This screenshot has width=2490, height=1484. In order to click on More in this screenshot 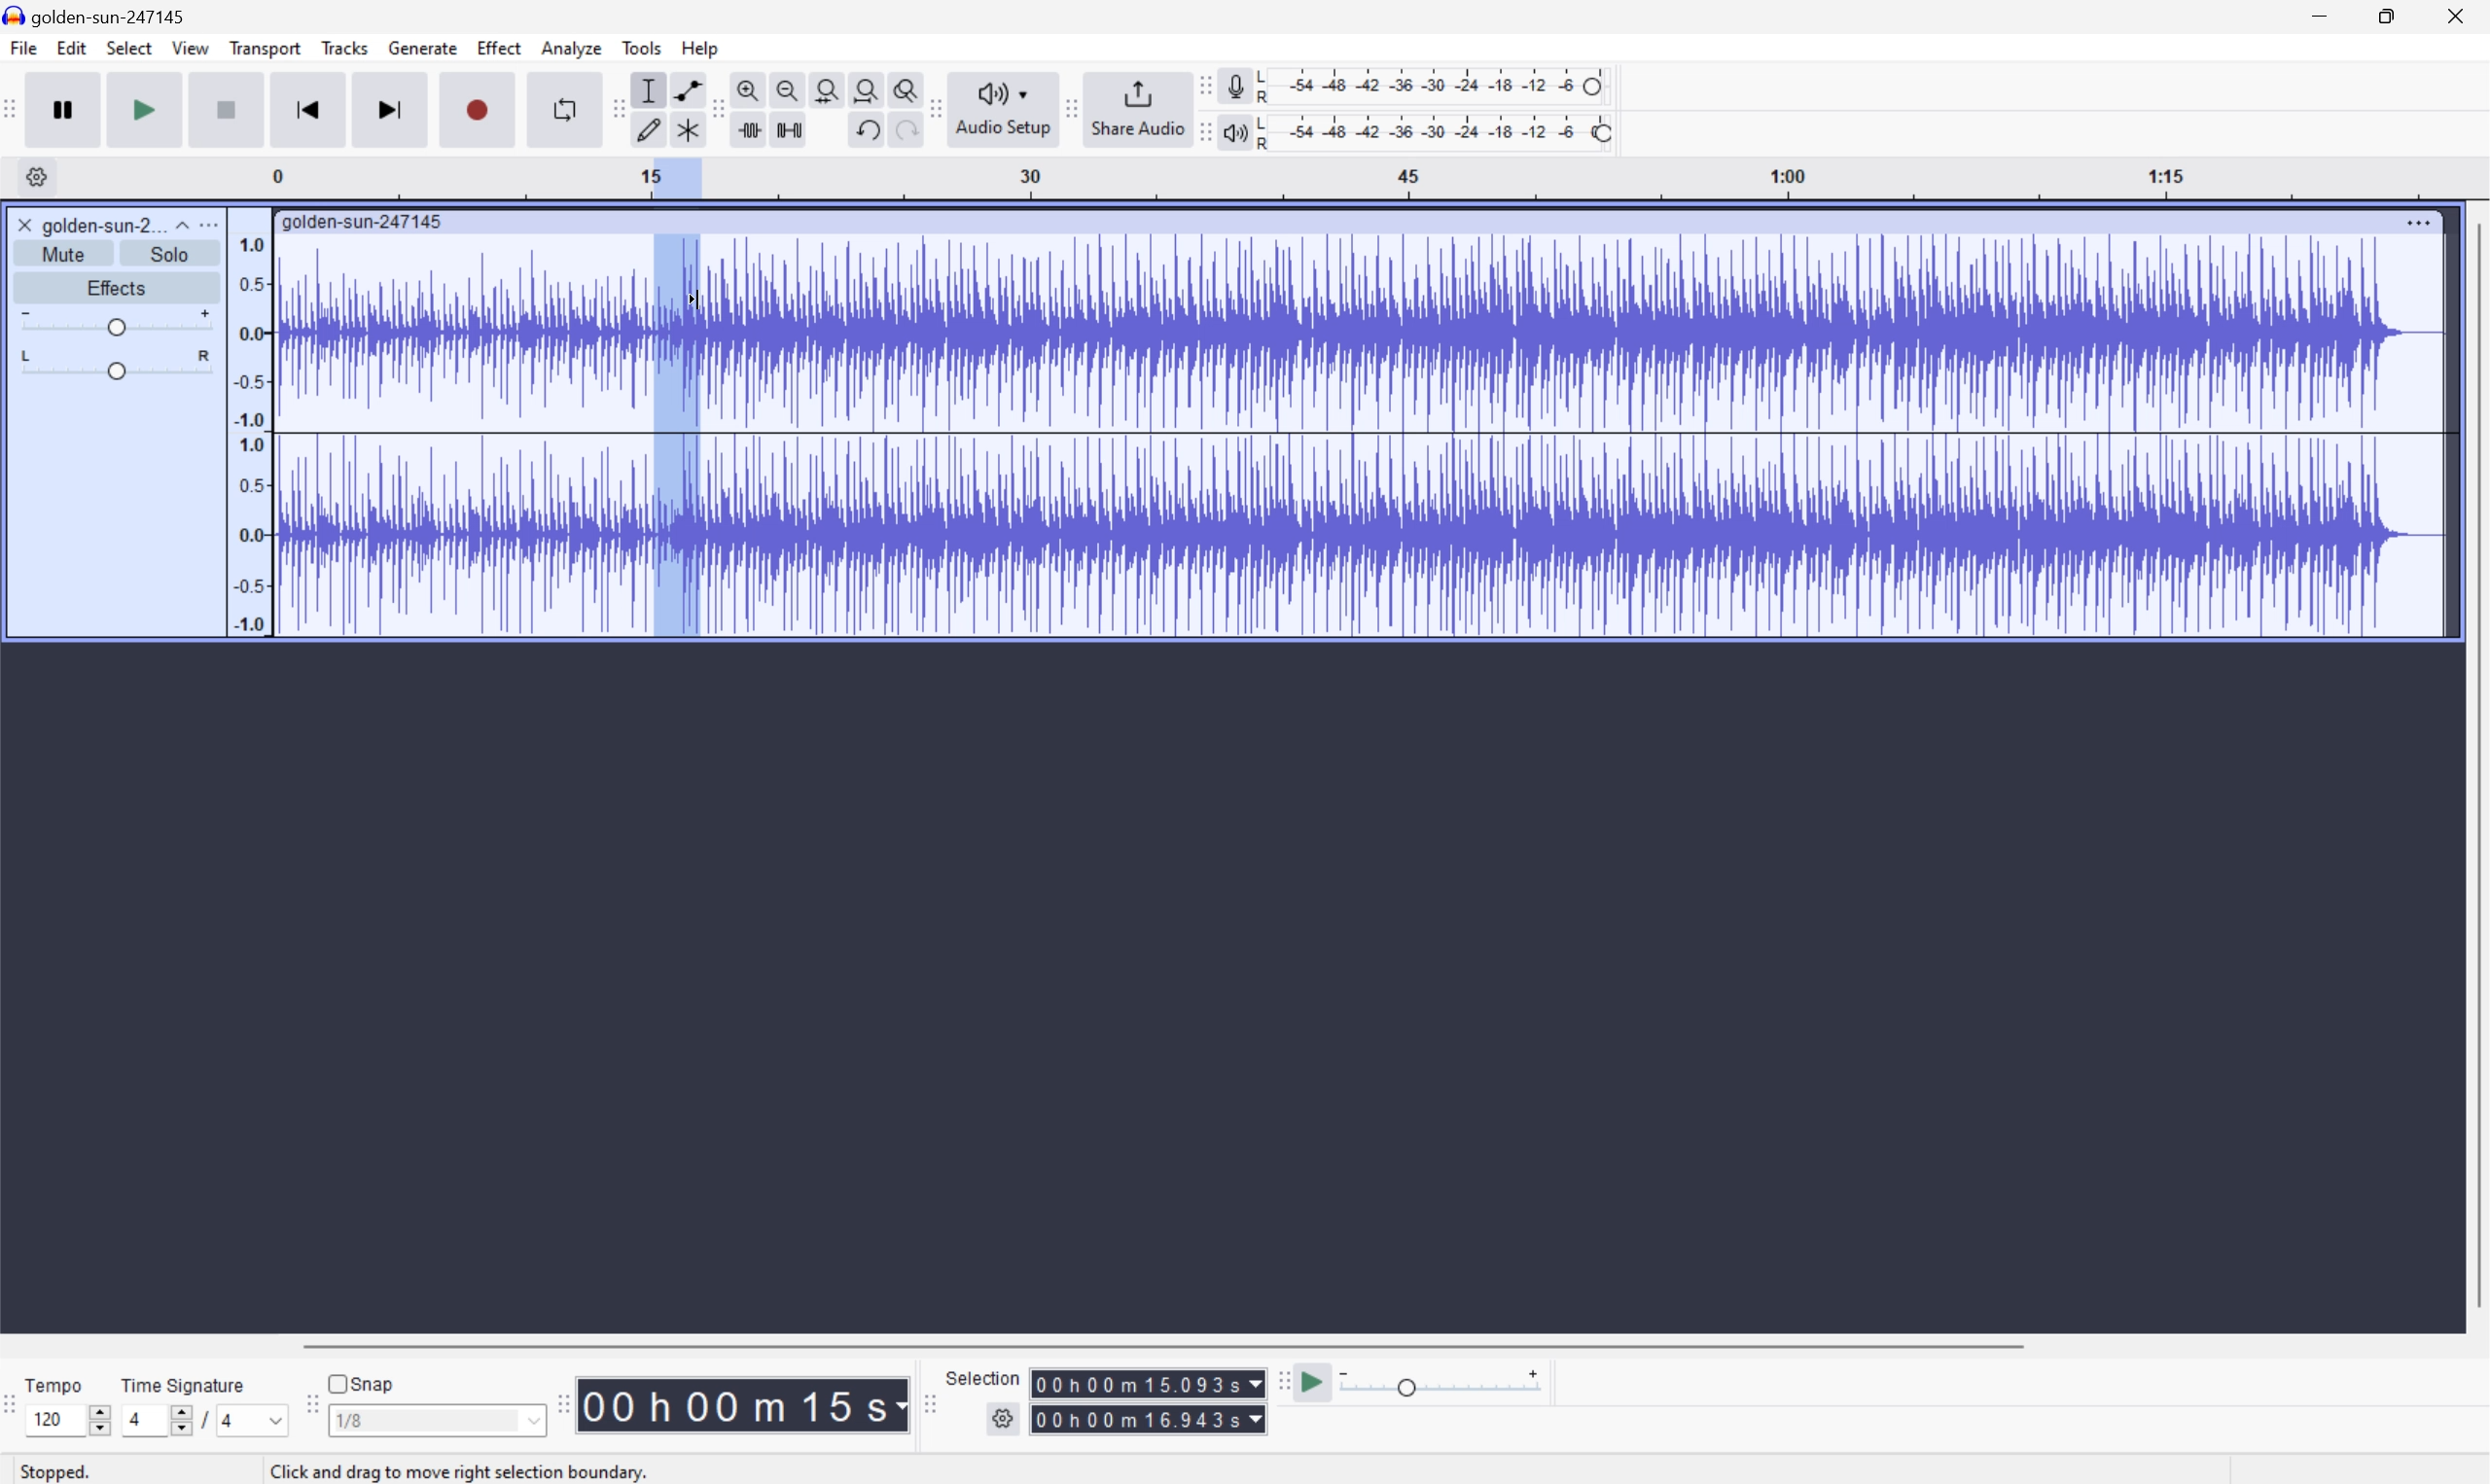, I will do `click(2419, 218)`.